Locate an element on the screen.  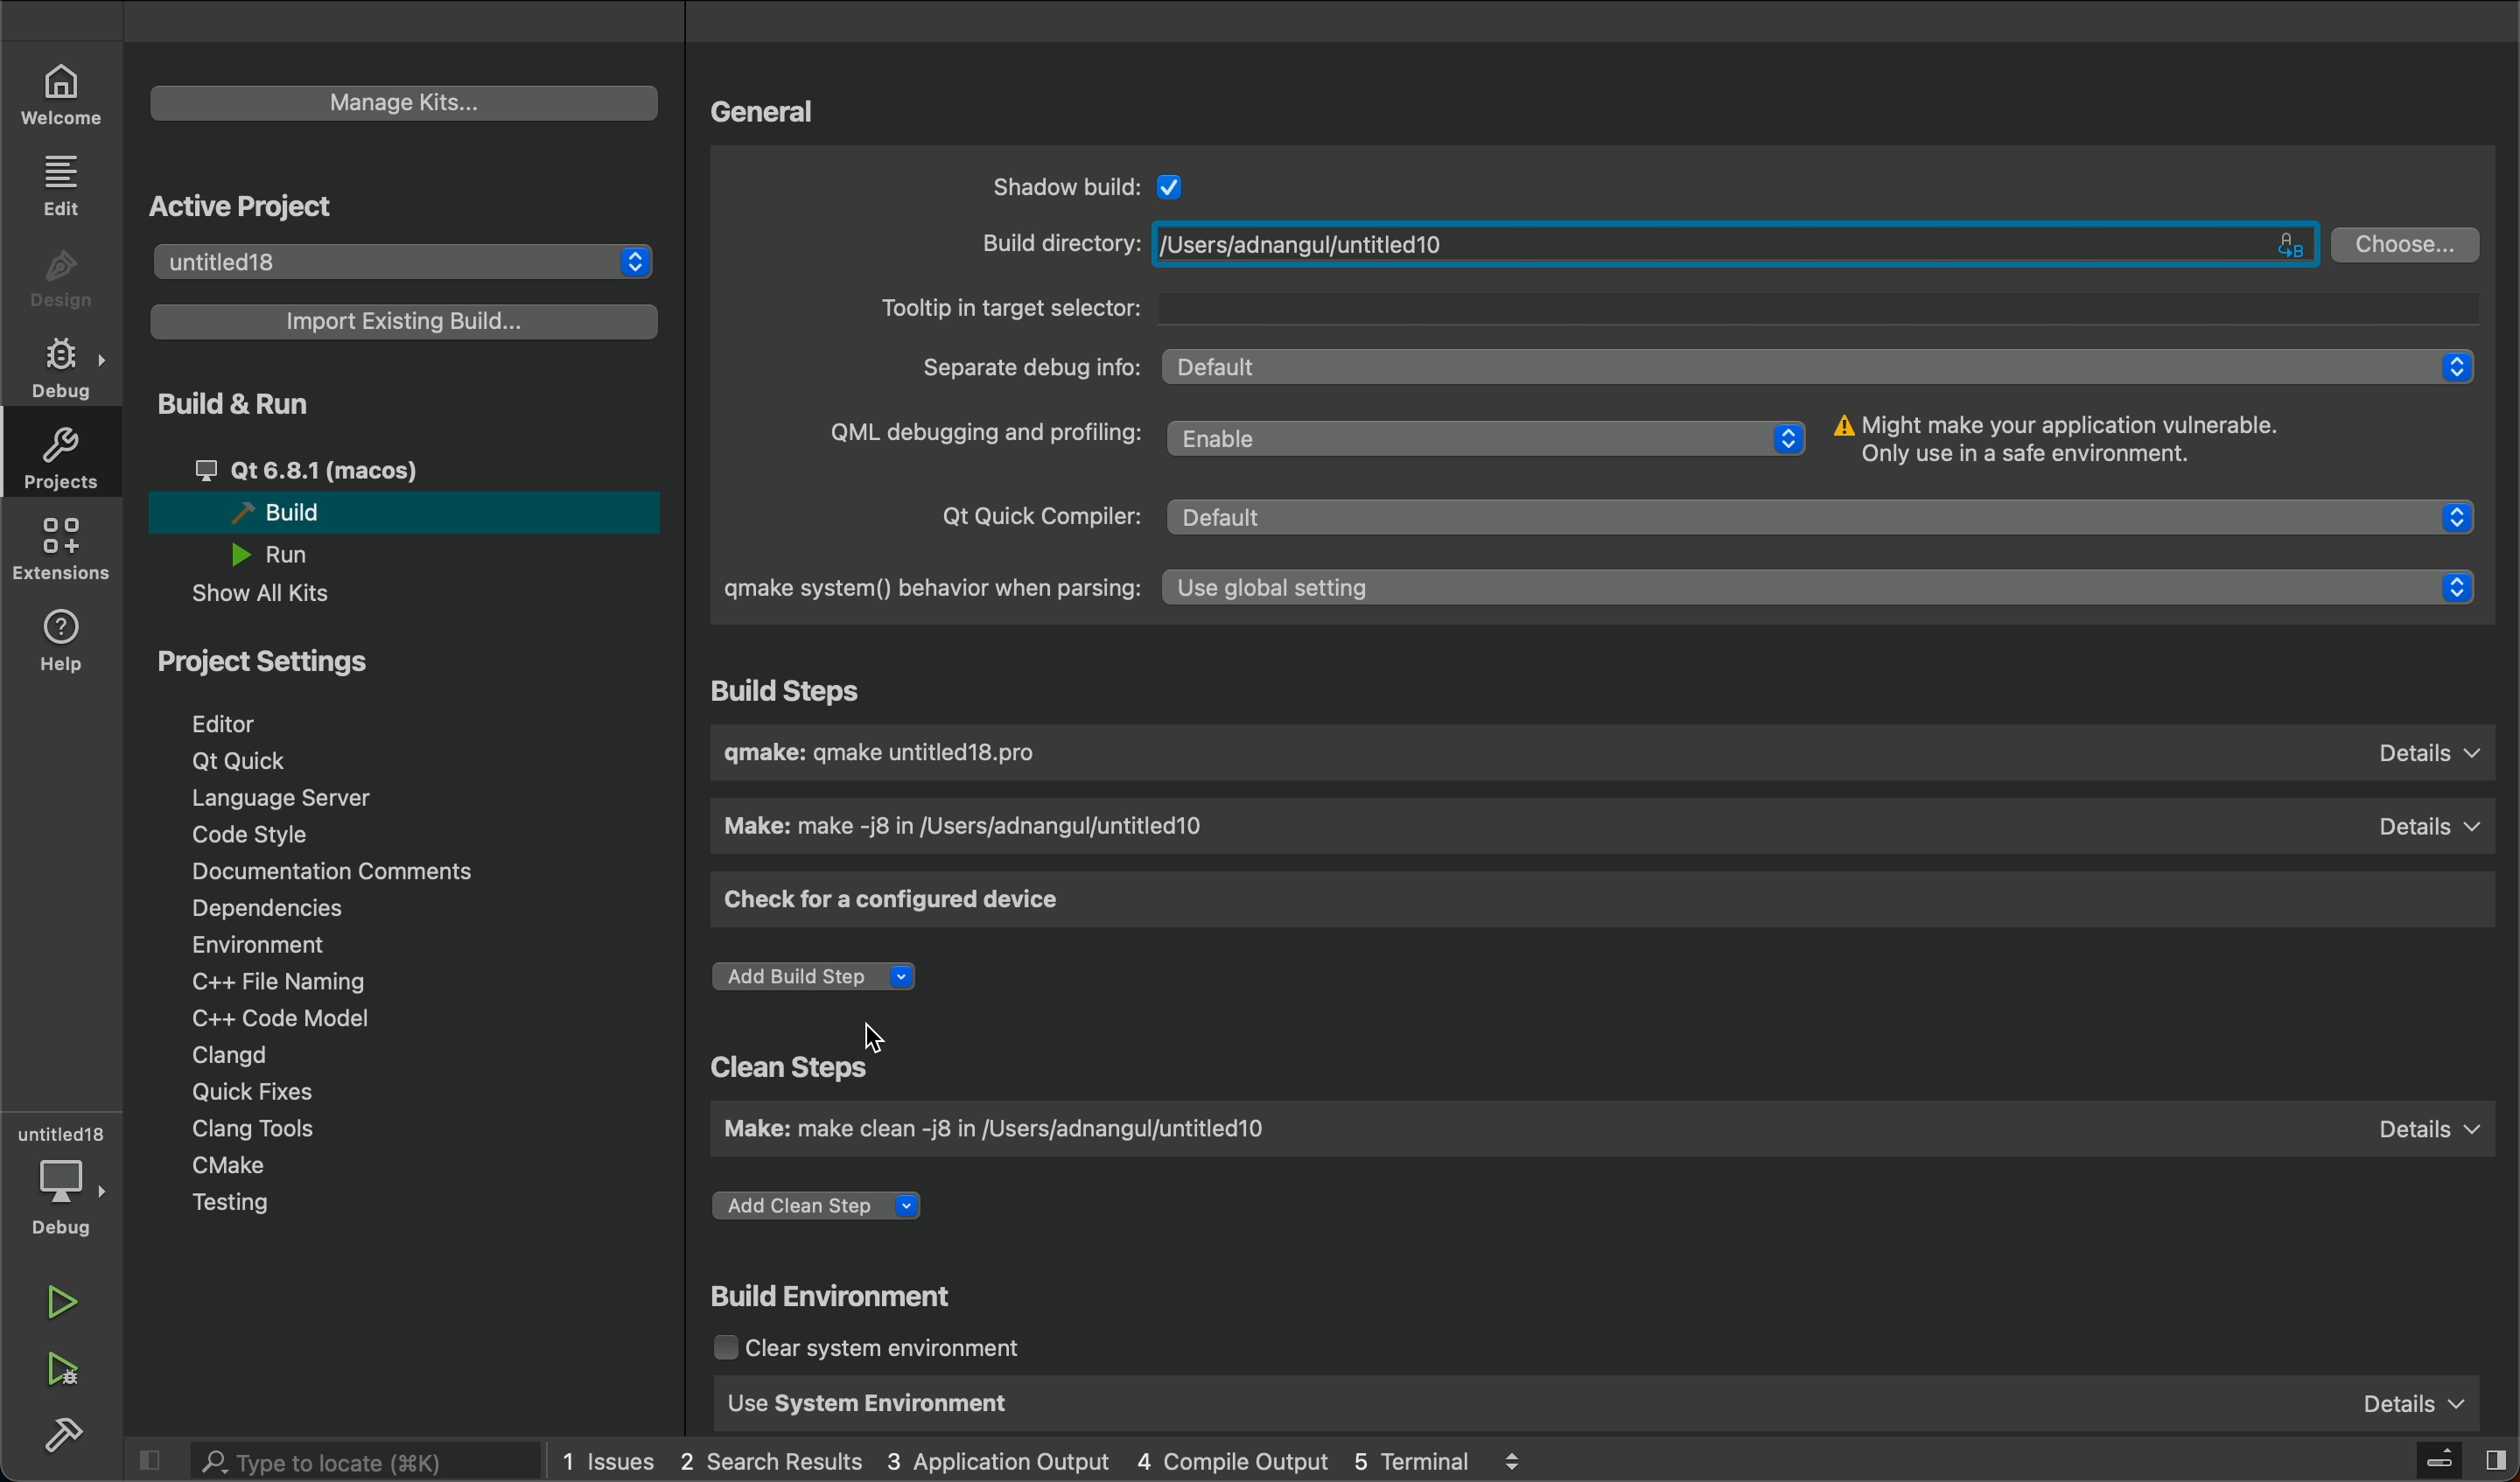
5 Terminal is located at coordinates (1414, 1462).